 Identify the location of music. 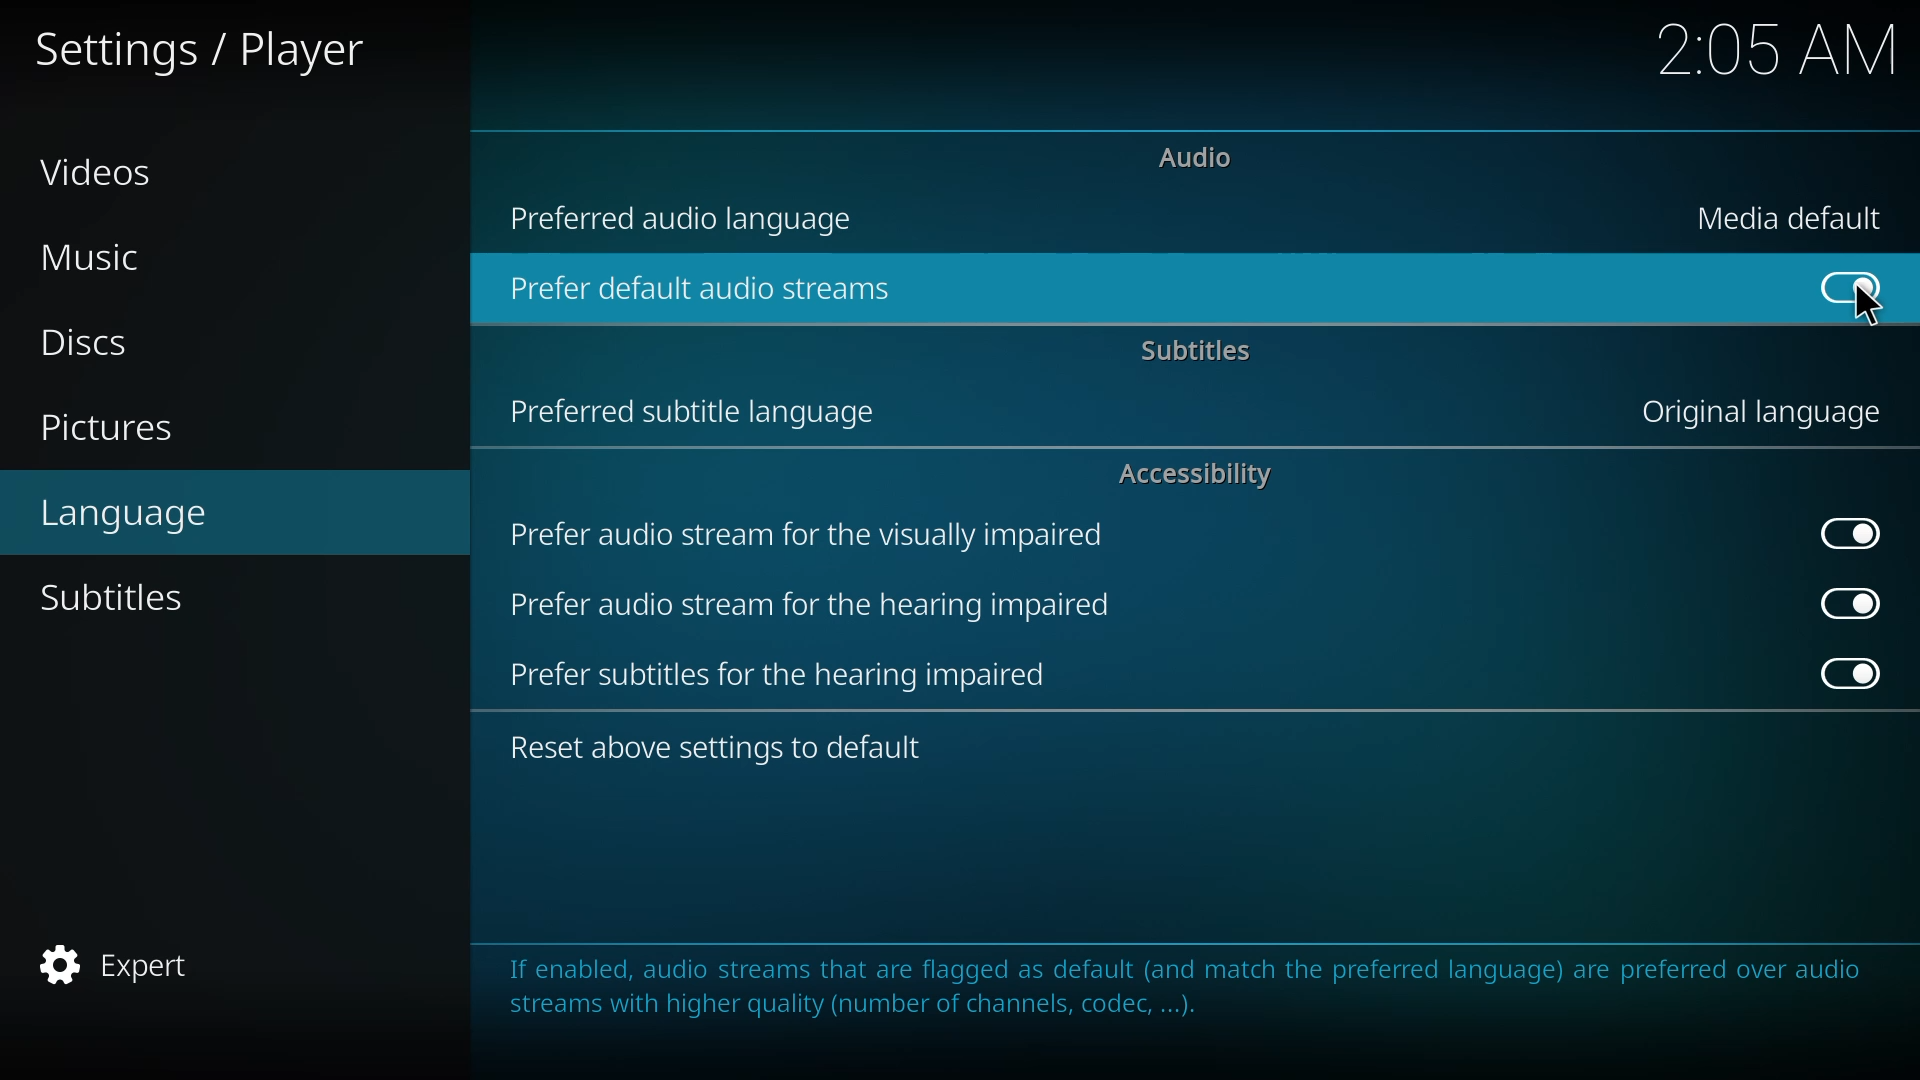
(99, 259).